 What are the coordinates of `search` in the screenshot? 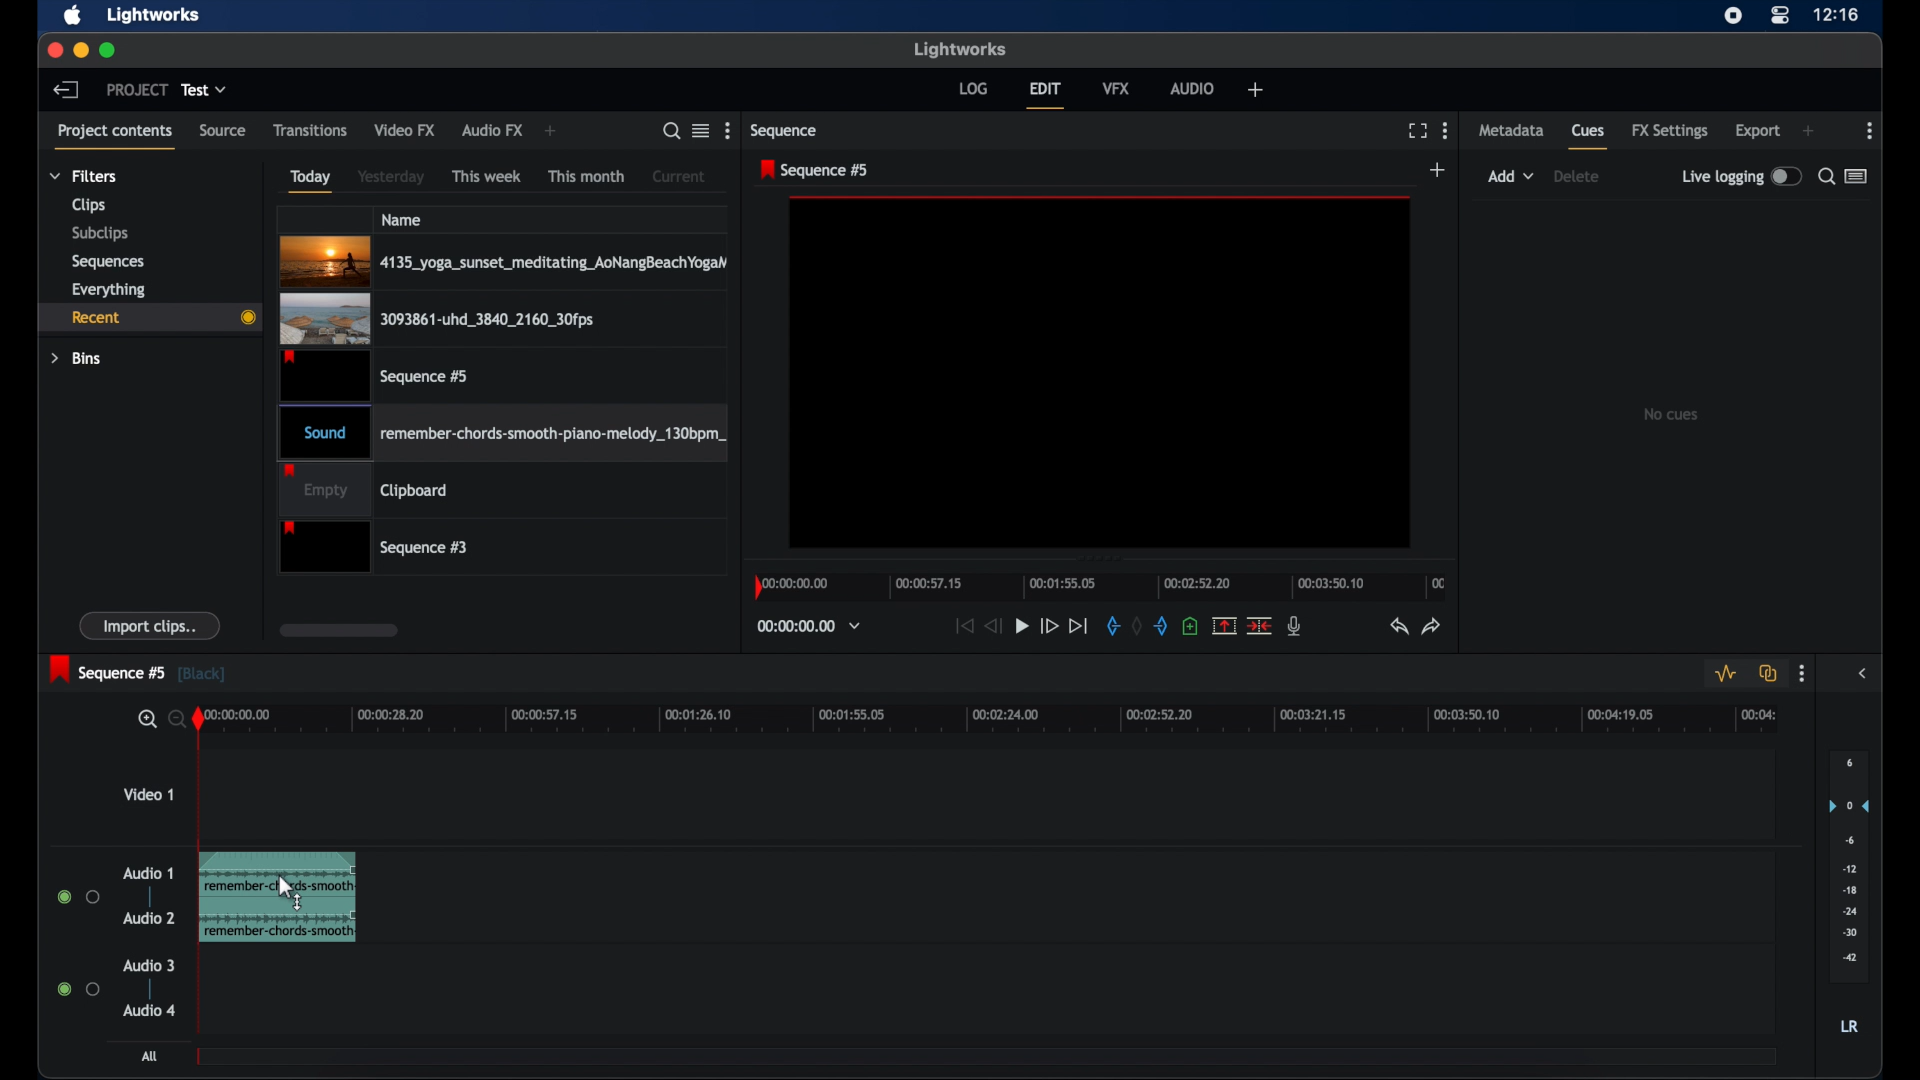 It's located at (1825, 176).